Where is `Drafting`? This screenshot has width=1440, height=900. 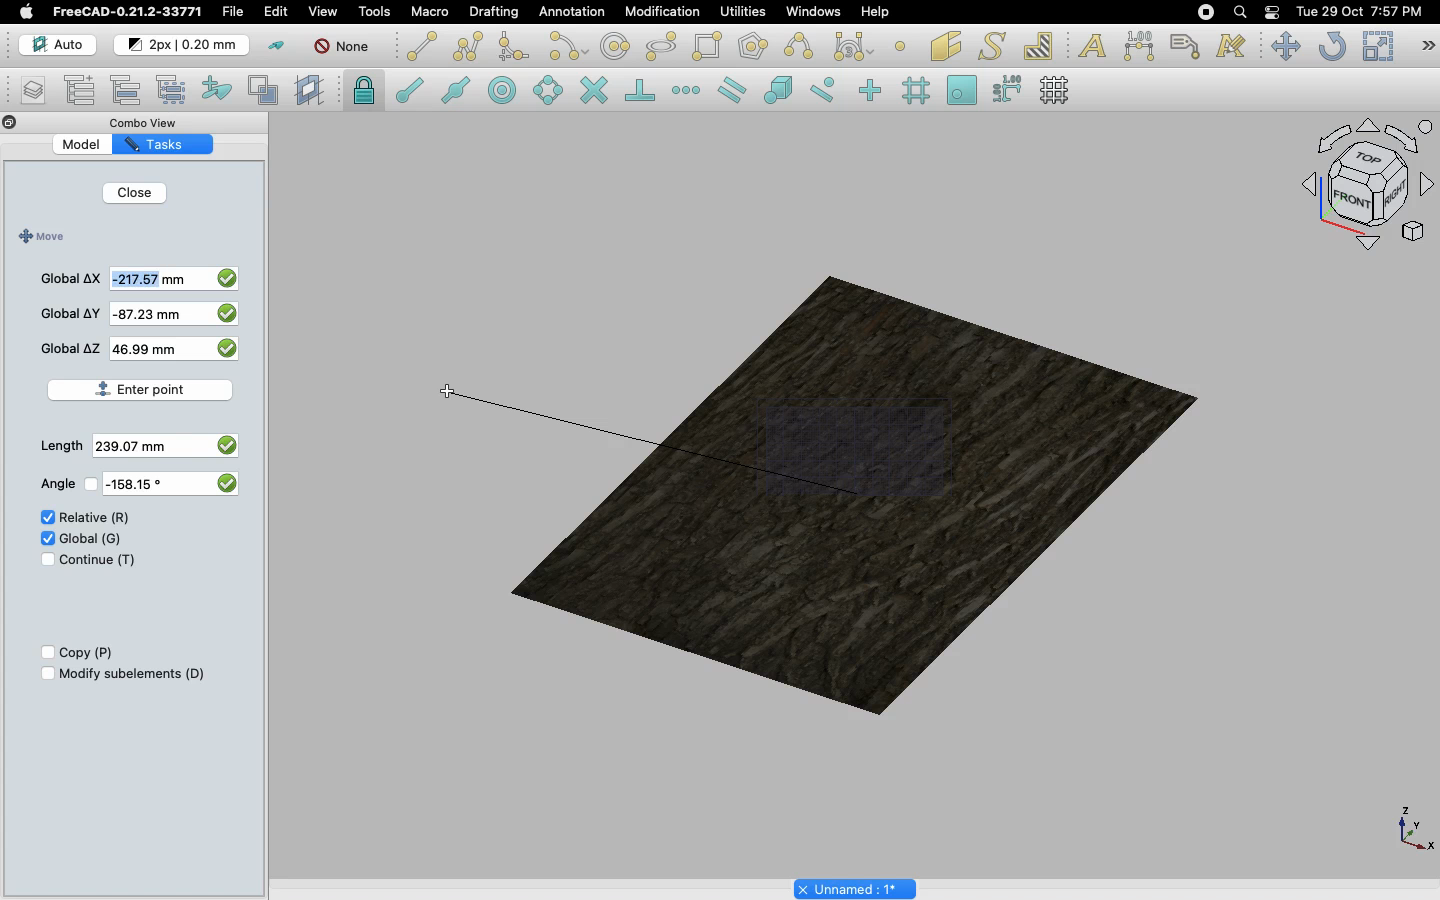
Drafting is located at coordinates (496, 11).